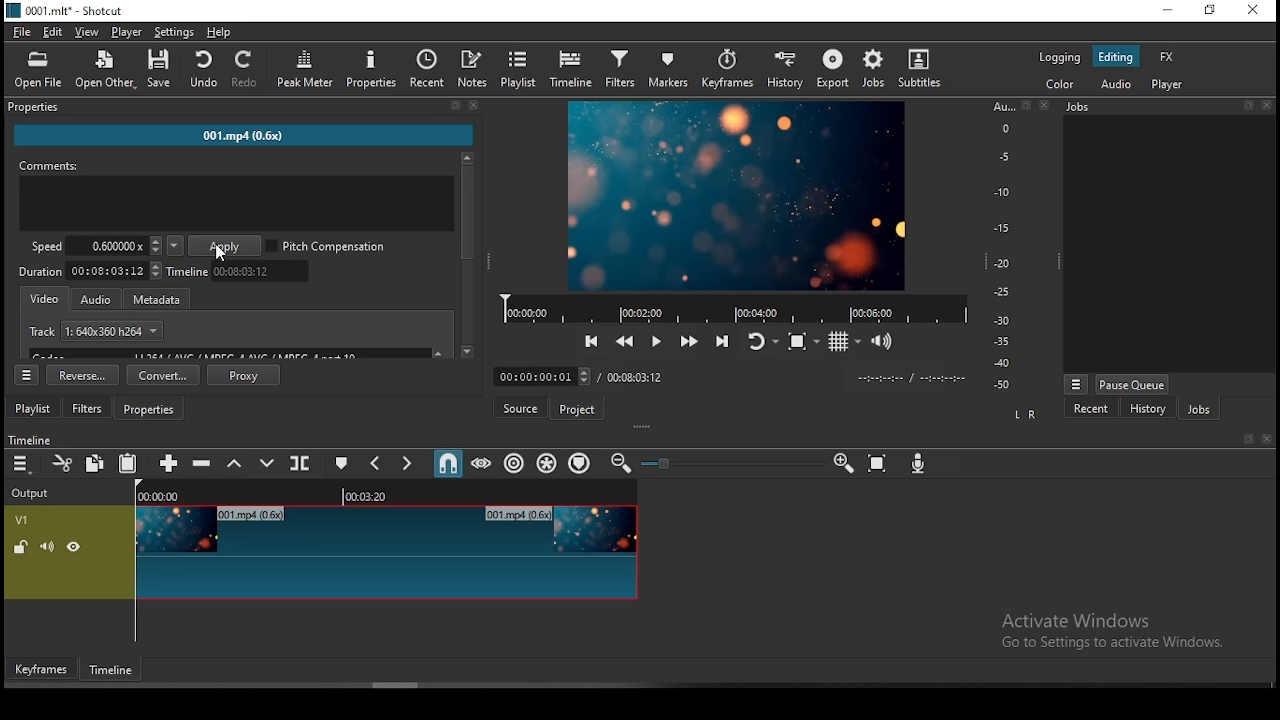 The image size is (1280, 720). What do you see at coordinates (87, 32) in the screenshot?
I see `view` at bounding box center [87, 32].